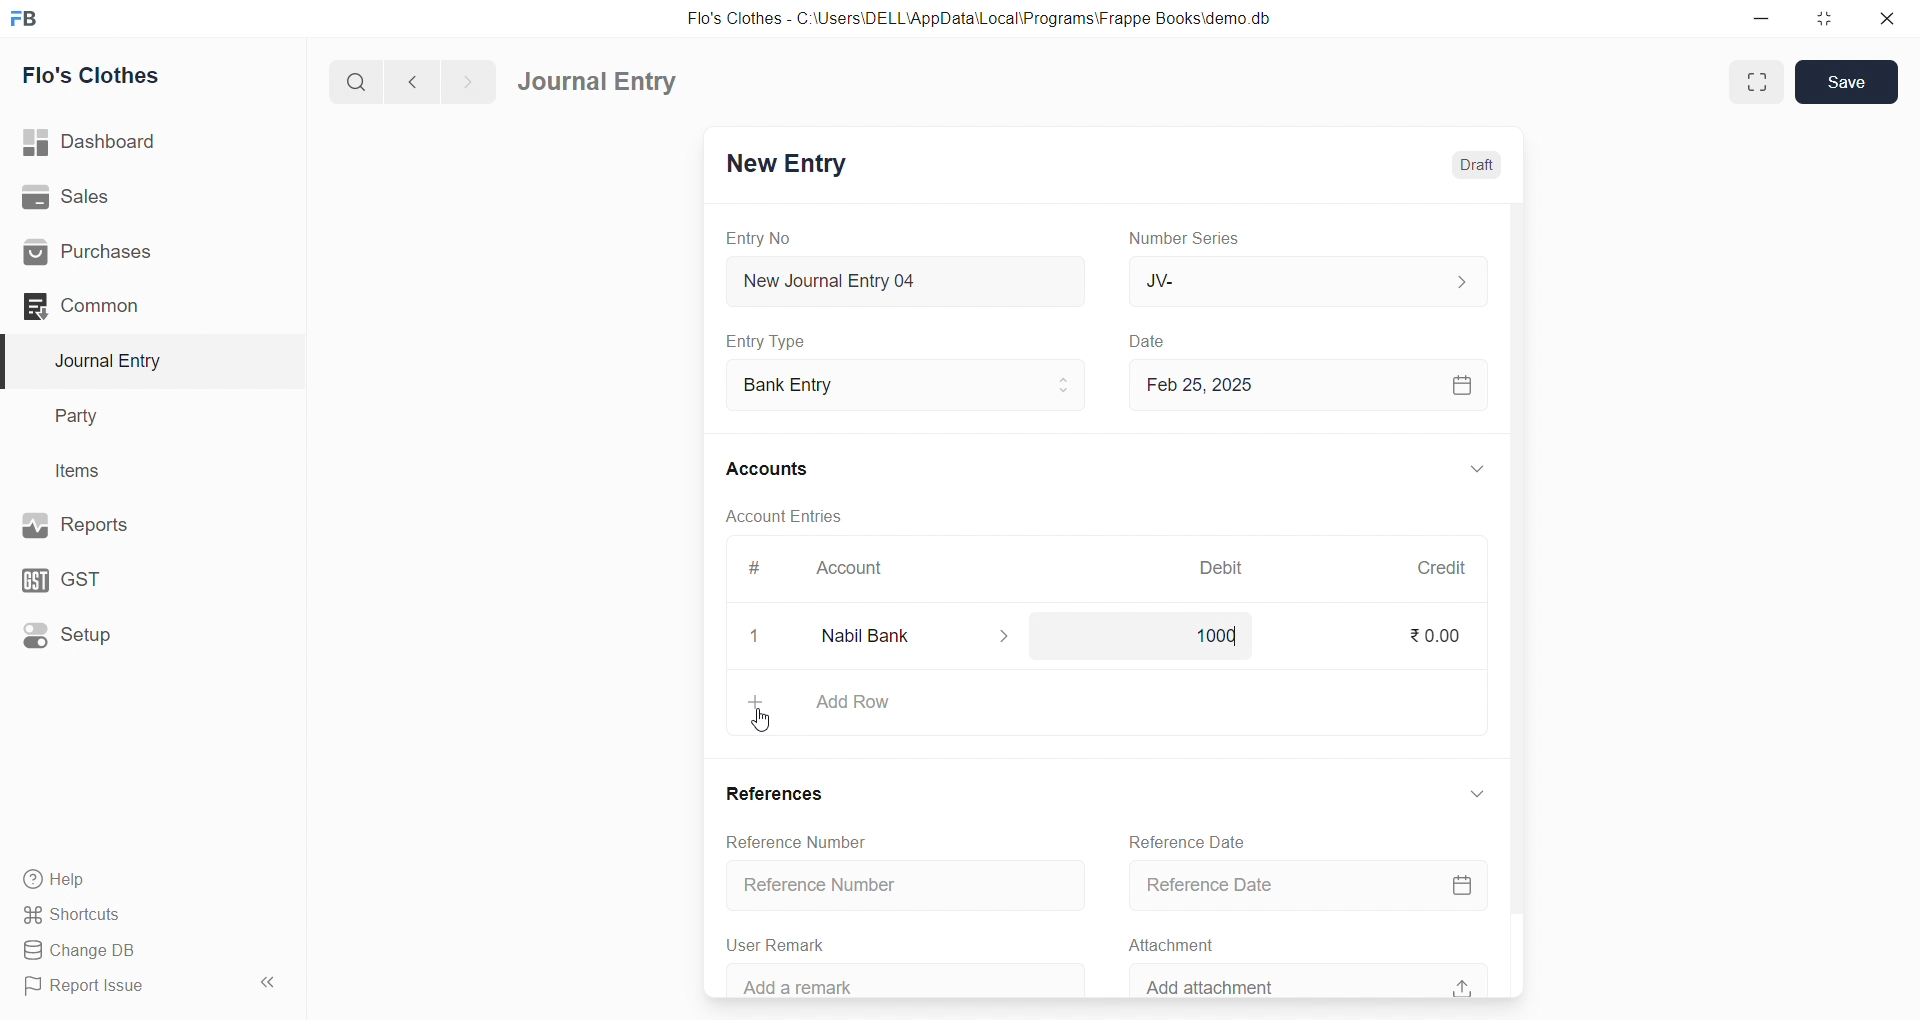  What do you see at coordinates (845, 572) in the screenshot?
I see `Account` at bounding box center [845, 572].